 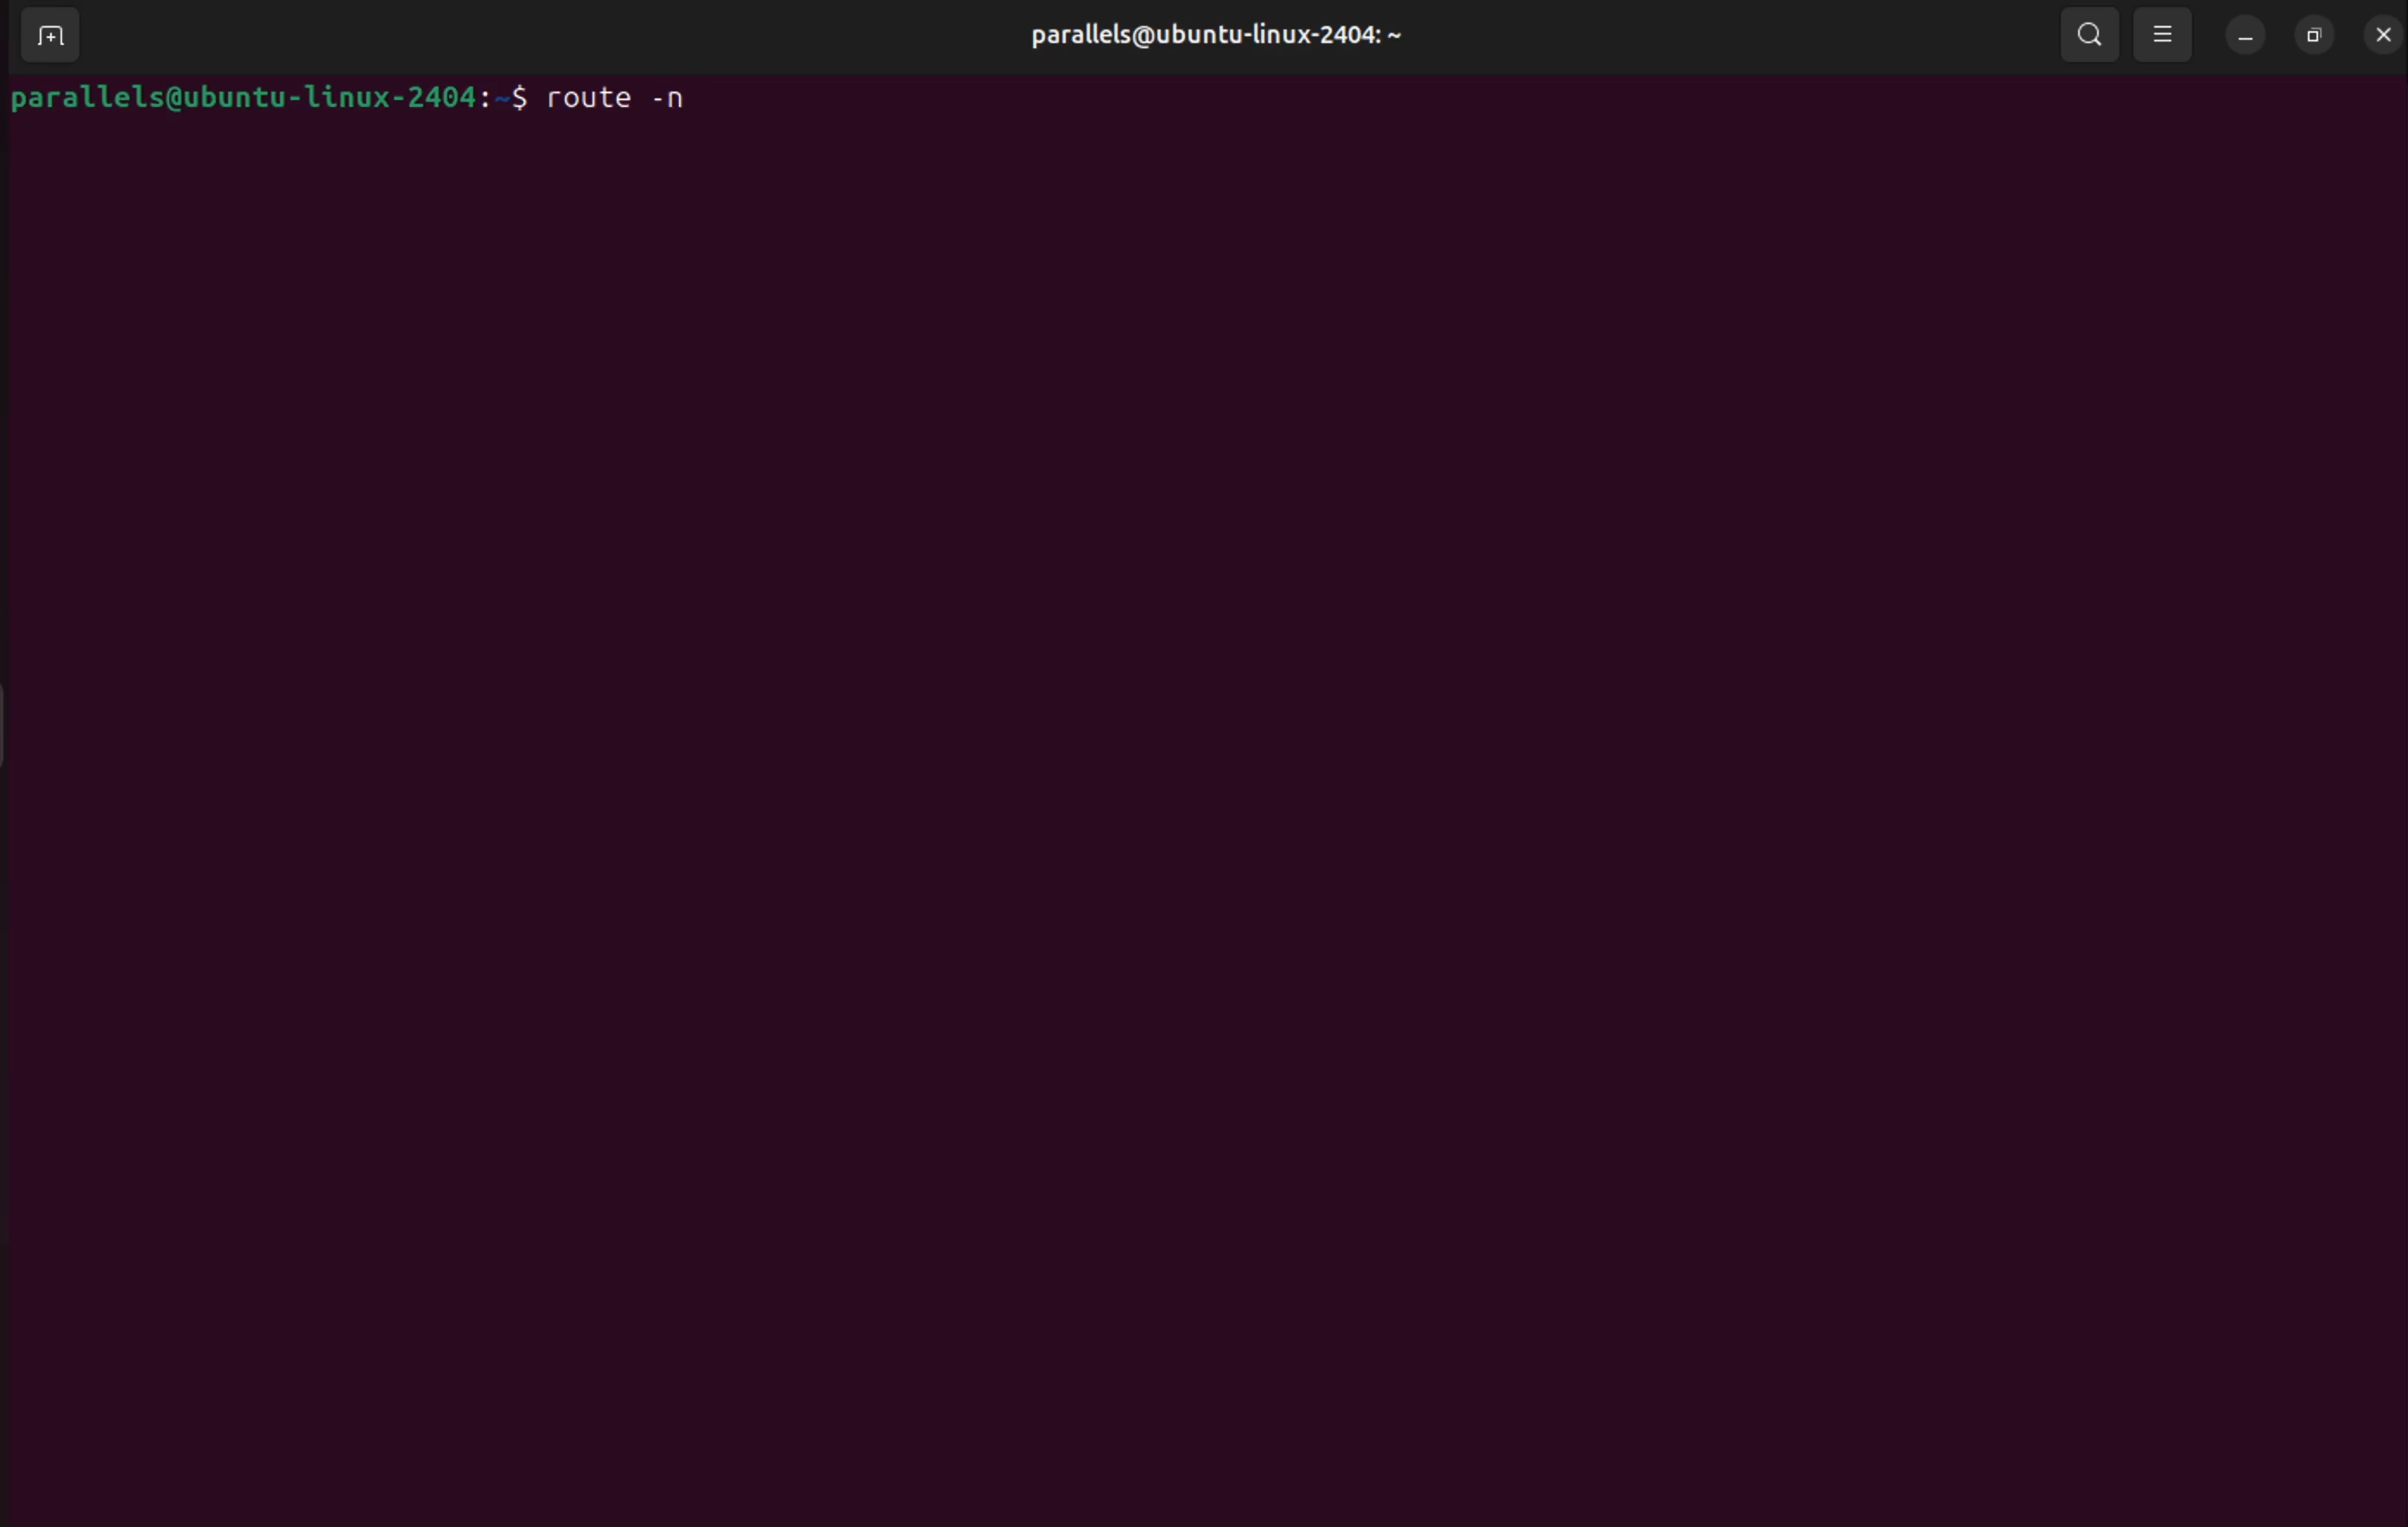 What do you see at coordinates (634, 99) in the screenshot?
I see `route -n` at bounding box center [634, 99].